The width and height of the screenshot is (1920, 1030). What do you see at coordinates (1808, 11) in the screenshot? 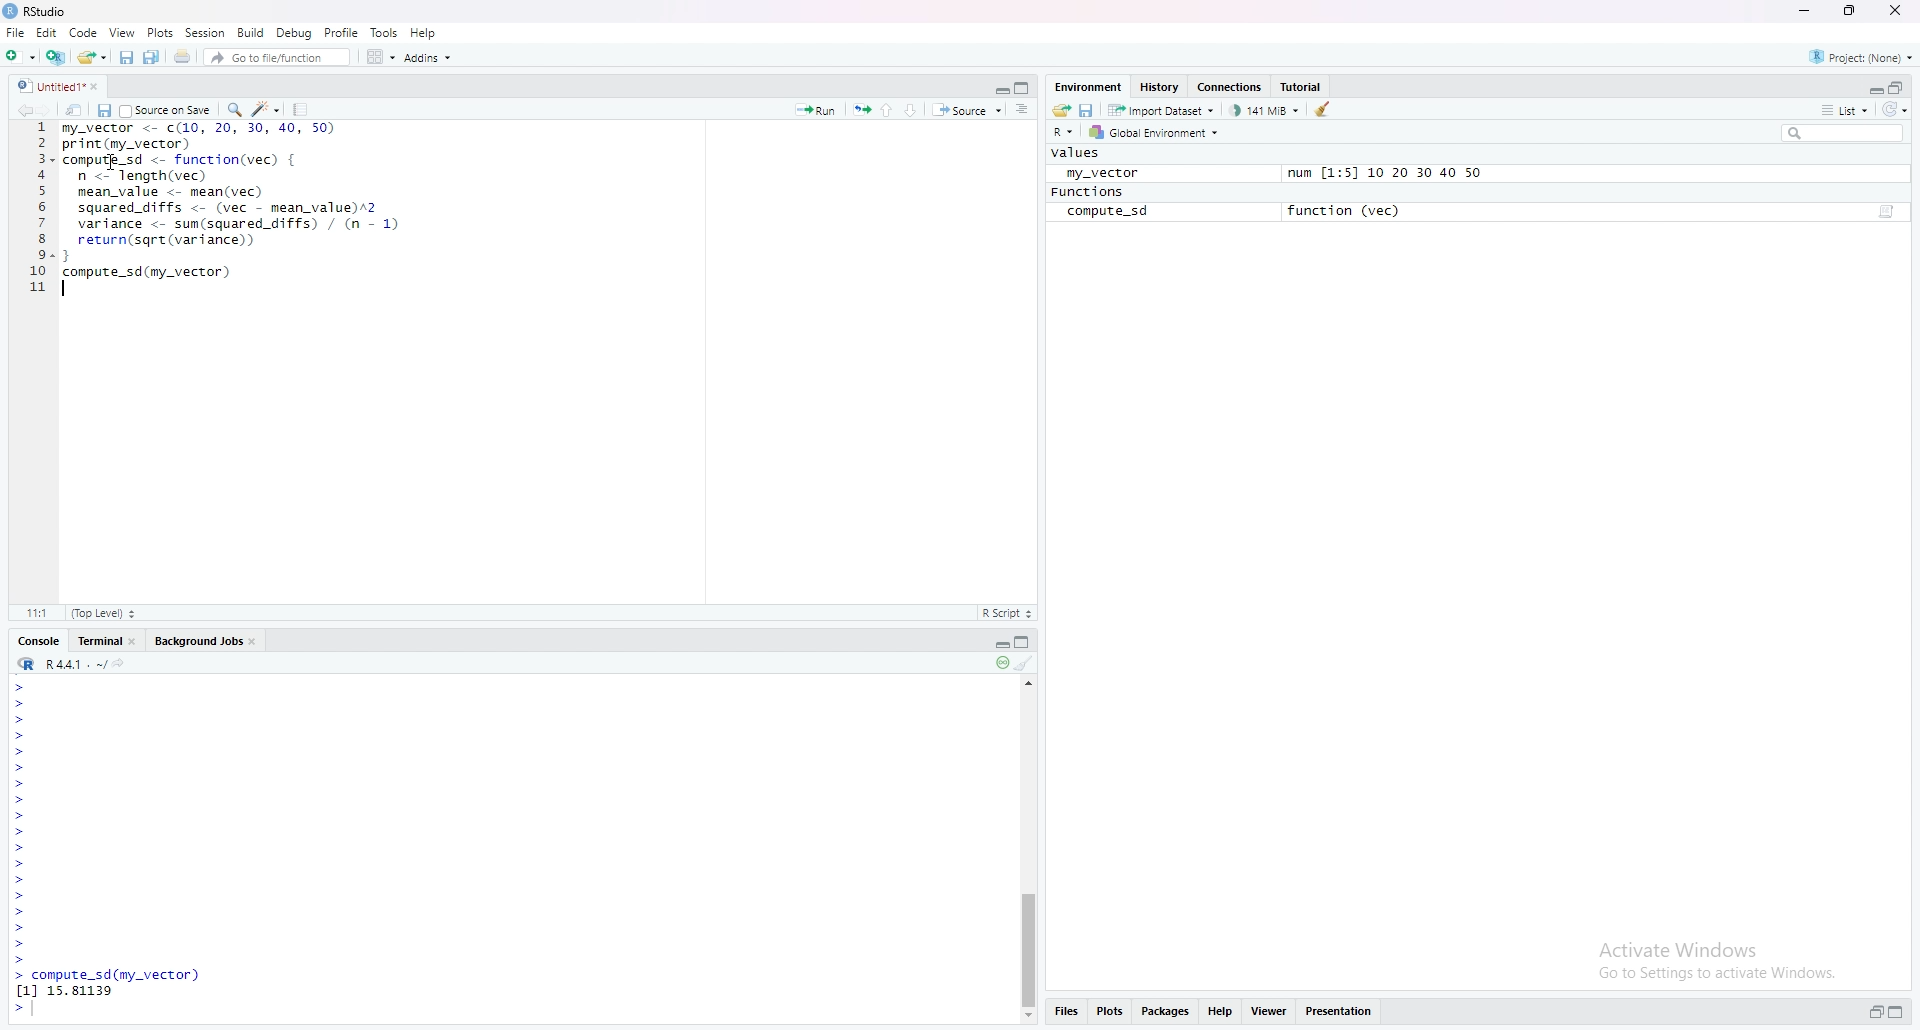
I see `Minimize` at bounding box center [1808, 11].